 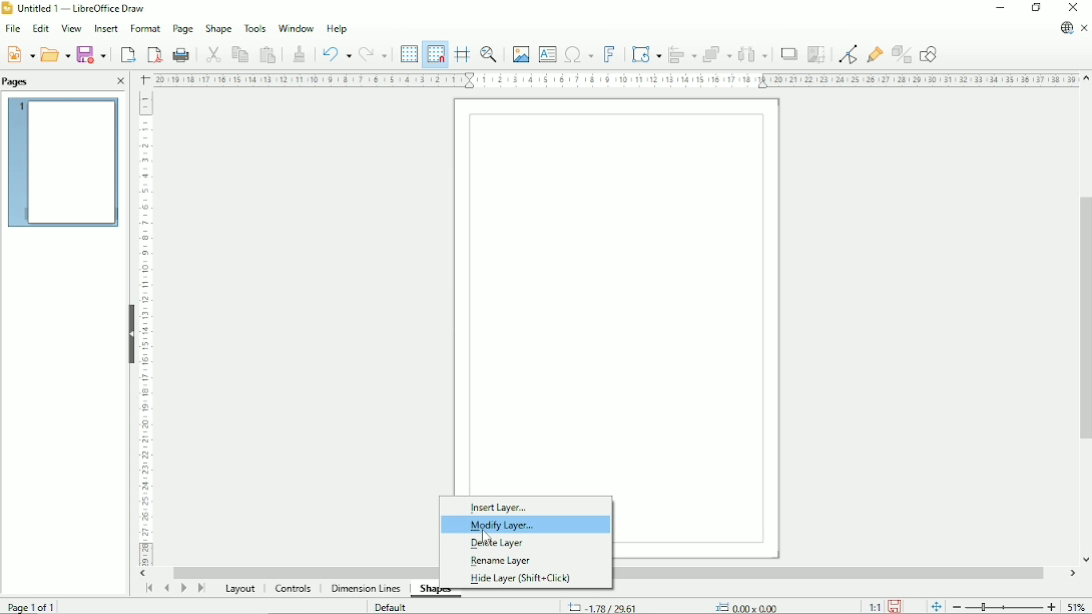 What do you see at coordinates (374, 54) in the screenshot?
I see `Redo` at bounding box center [374, 54].